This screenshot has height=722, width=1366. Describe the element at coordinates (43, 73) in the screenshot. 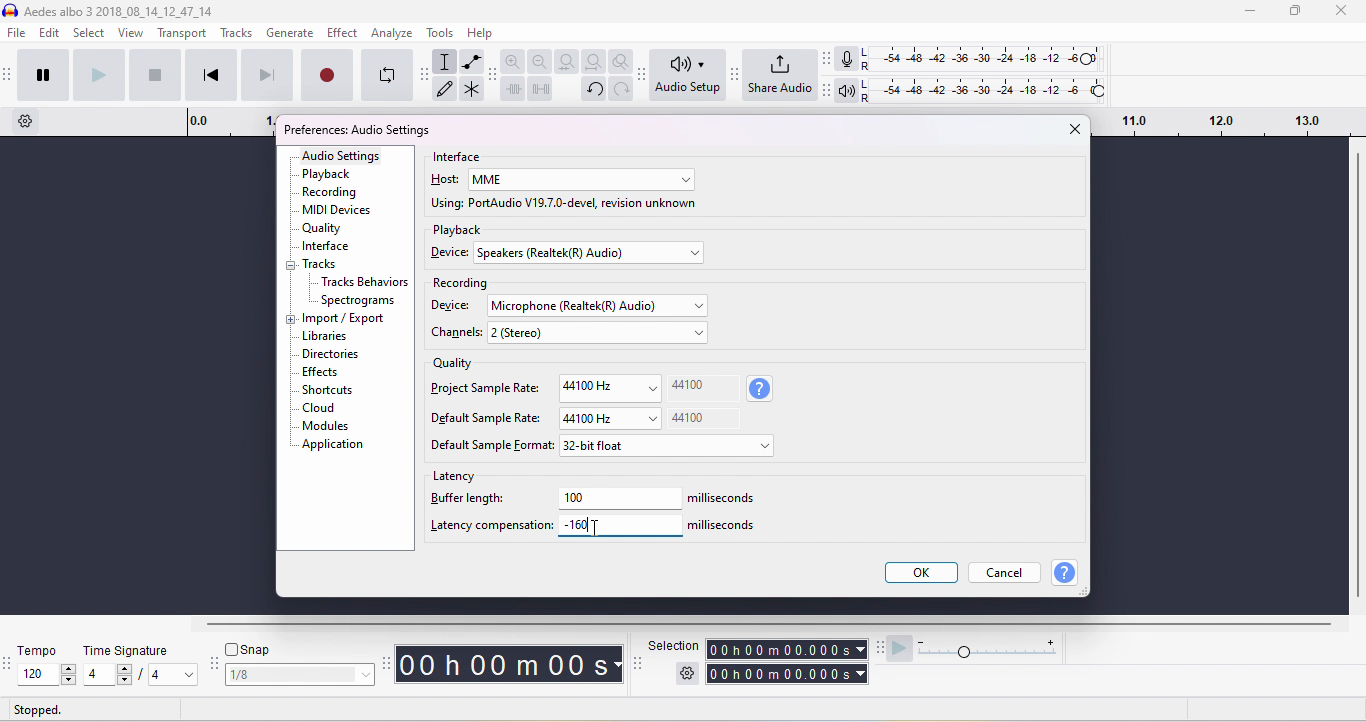

I see `pause` at that location.